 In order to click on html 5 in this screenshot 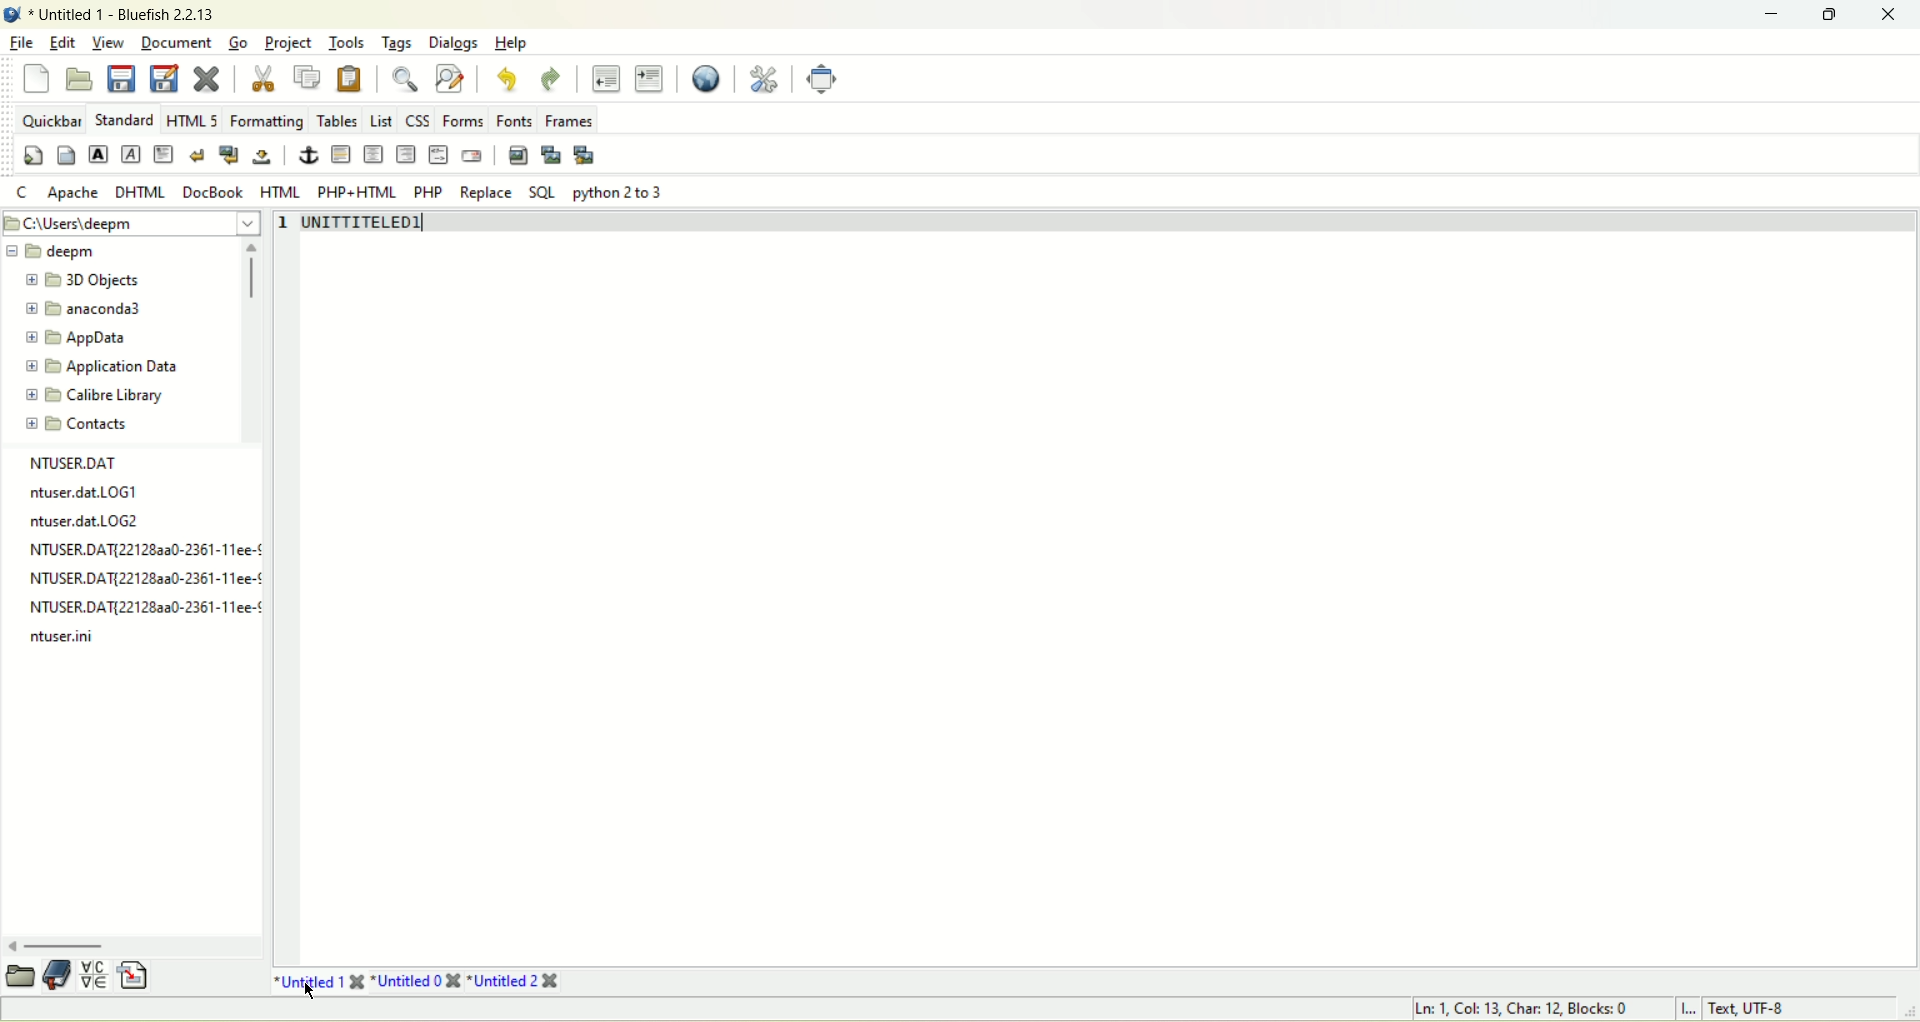, I will do `click(190, 117)`.